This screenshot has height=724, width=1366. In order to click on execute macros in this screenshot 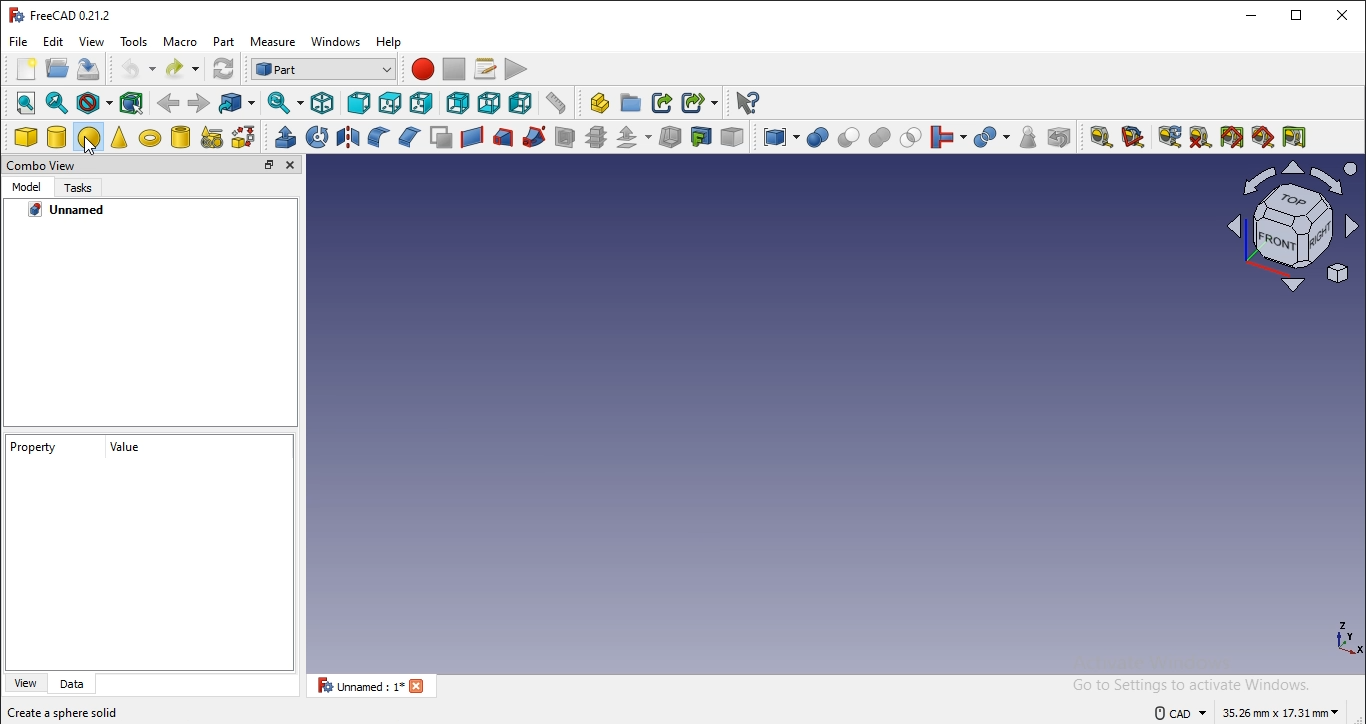, I will do `click(517, 69)`.